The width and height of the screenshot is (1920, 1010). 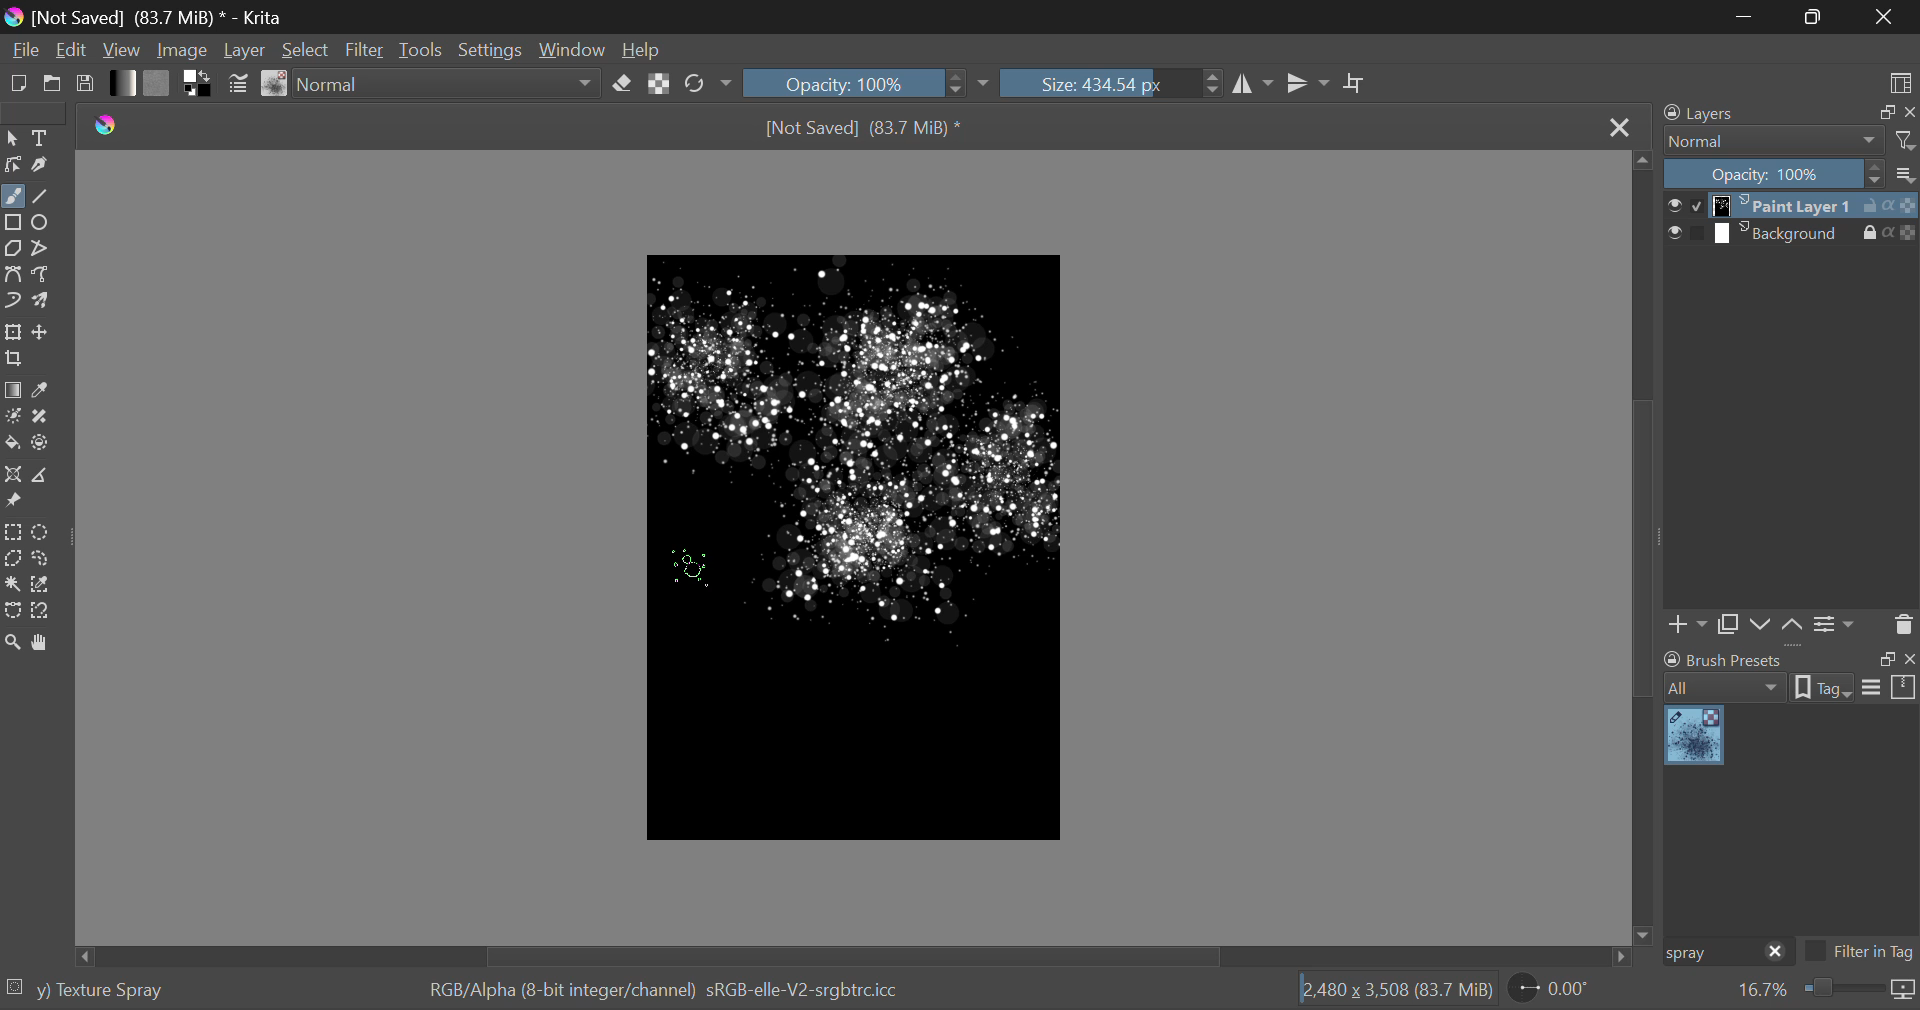 I want to click on logo, so click(x=13, y=19).